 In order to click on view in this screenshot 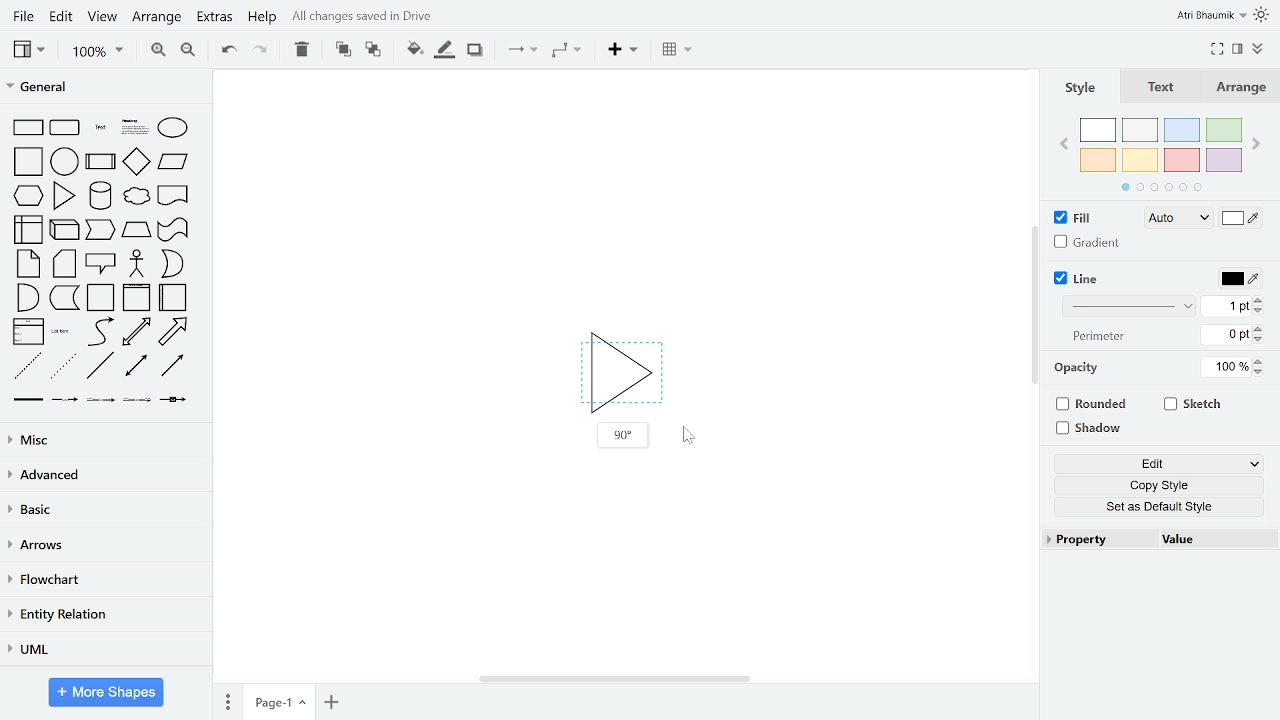, I will do `click(104, 17)`.